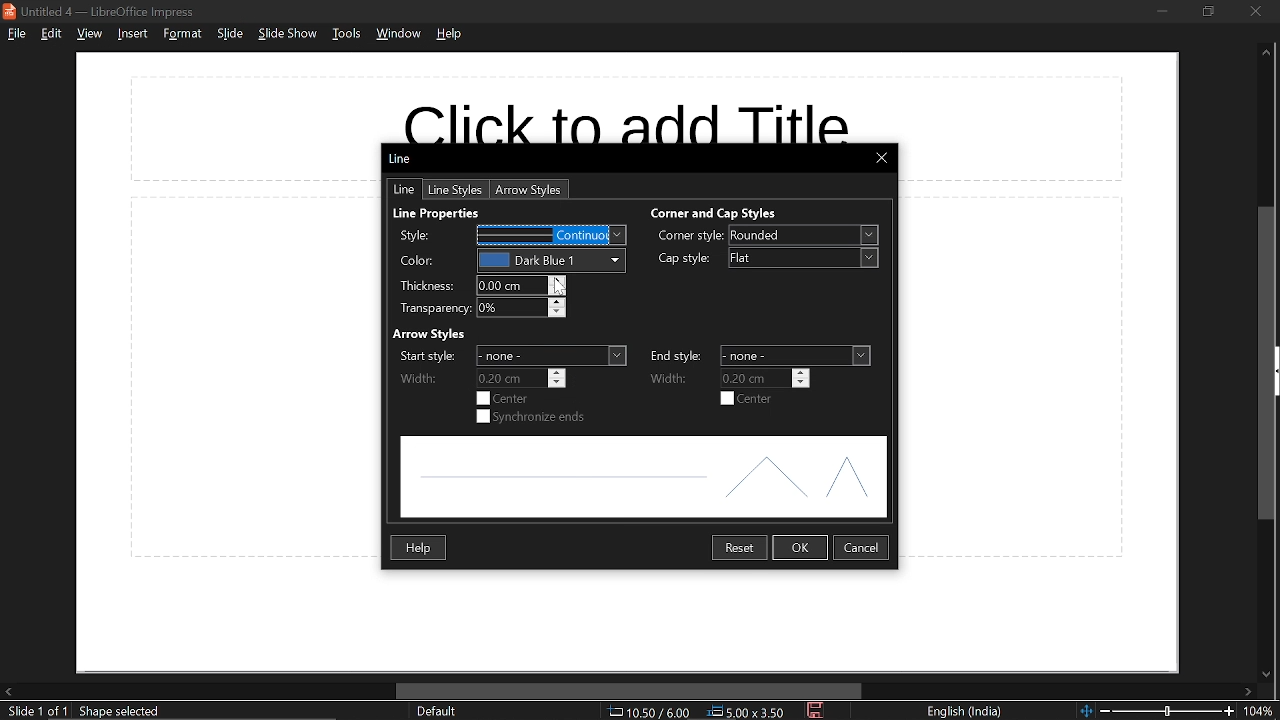 The height and width of the screenshot is (720, 1280). I want to click on slide, so click(230, 34).